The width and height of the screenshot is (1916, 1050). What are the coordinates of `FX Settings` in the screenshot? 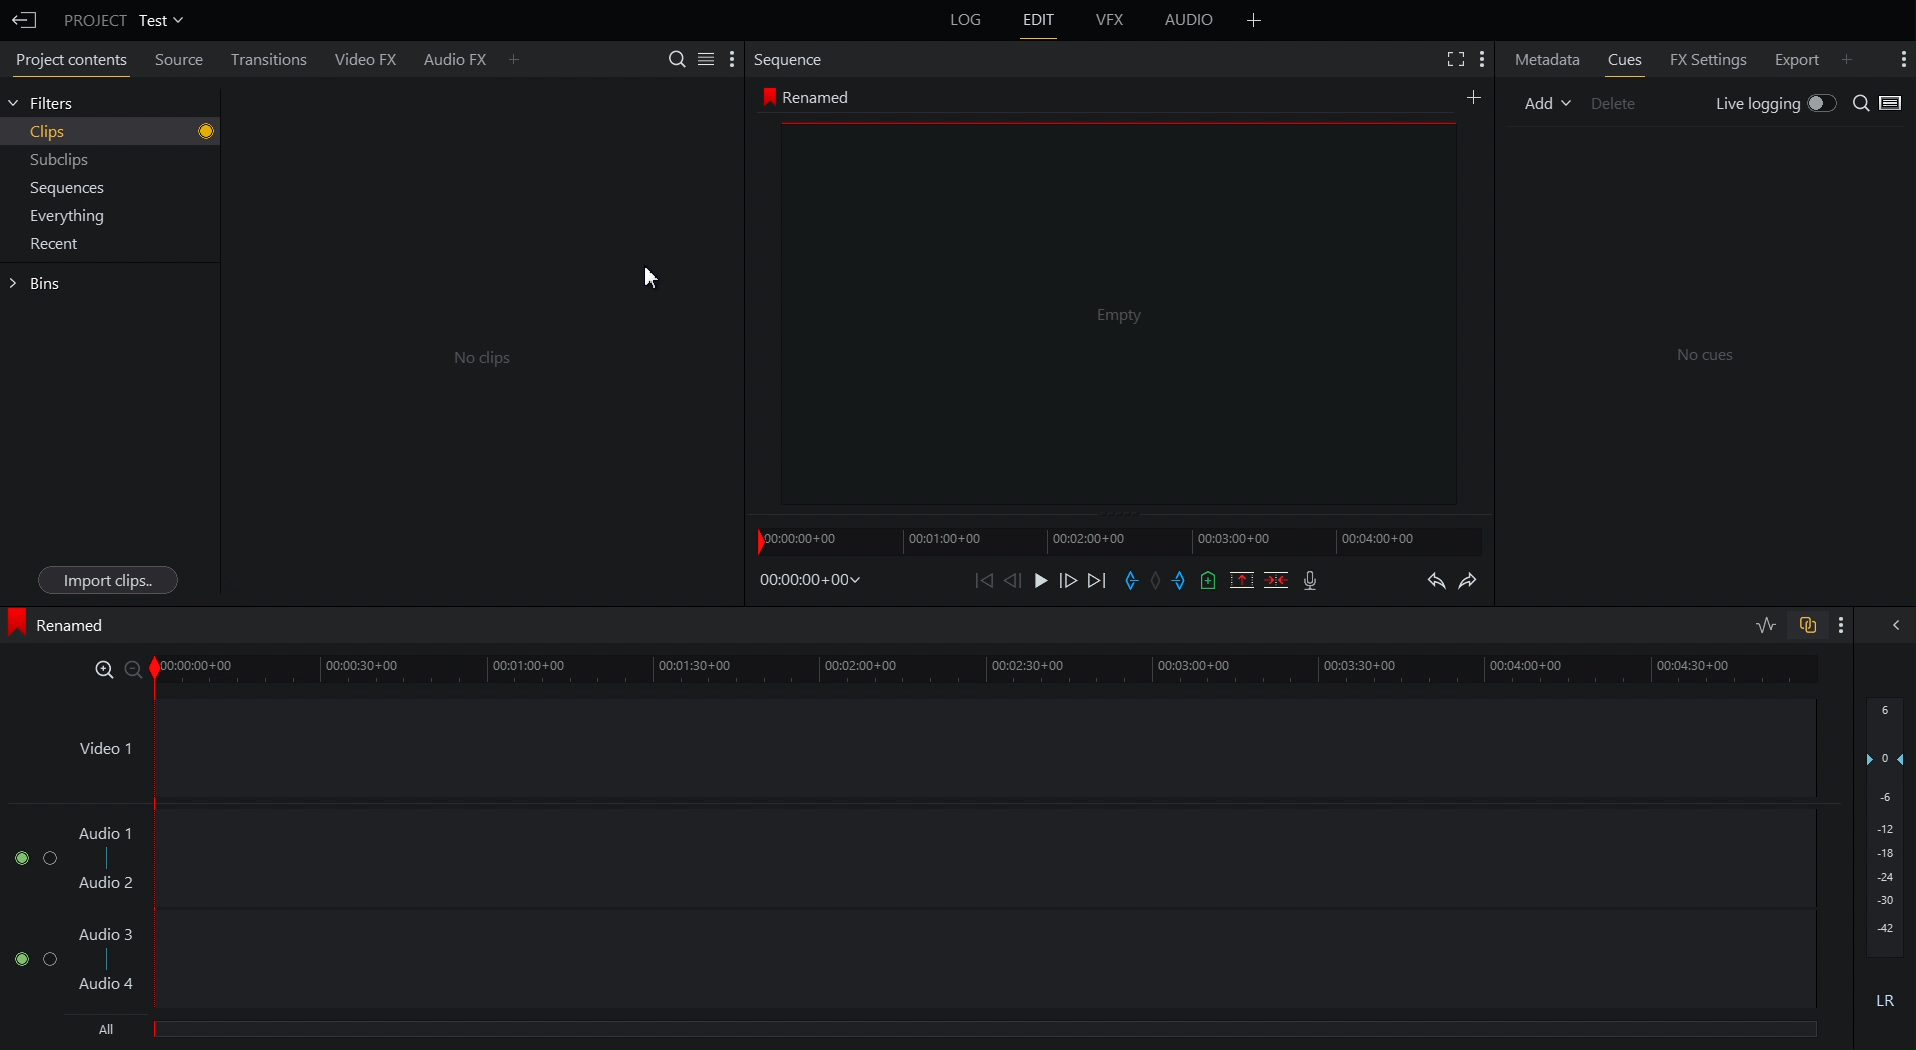 It's located at (1713, 57).